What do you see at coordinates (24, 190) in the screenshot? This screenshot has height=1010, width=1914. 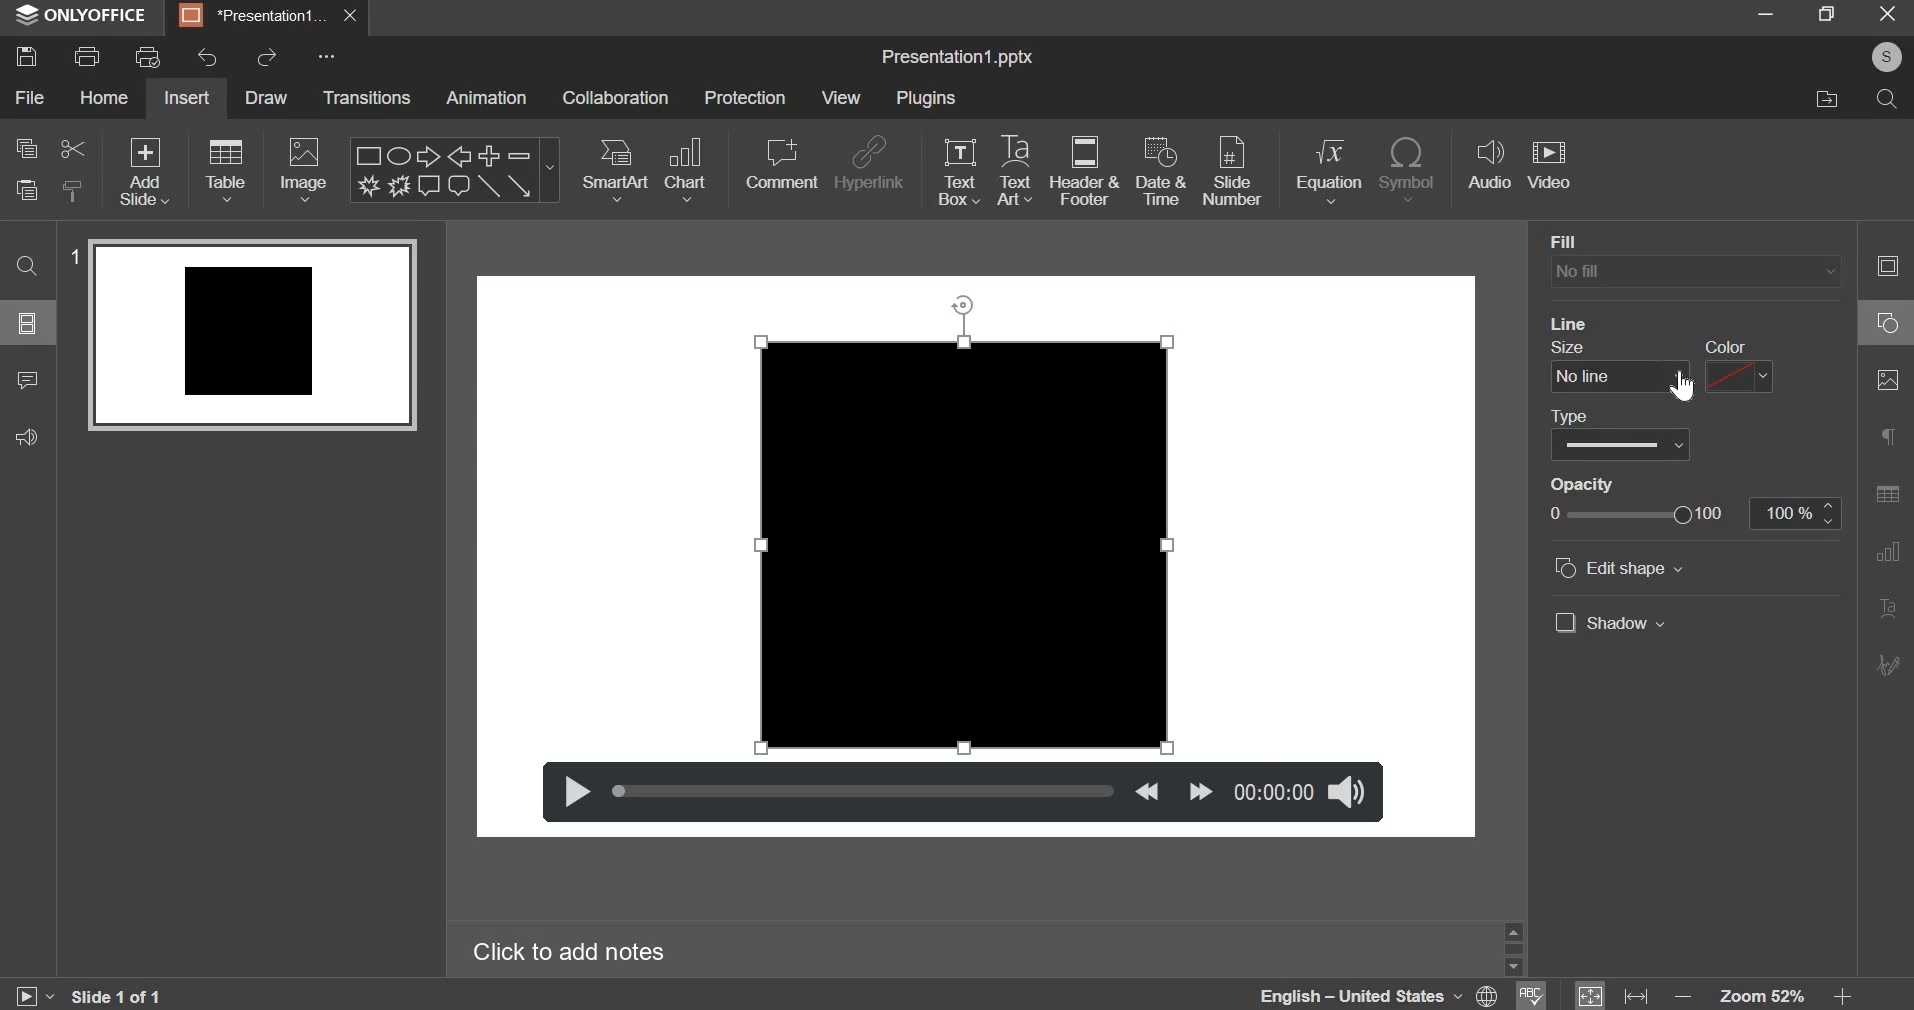 I see `paste` at bounding box center [24, 190].